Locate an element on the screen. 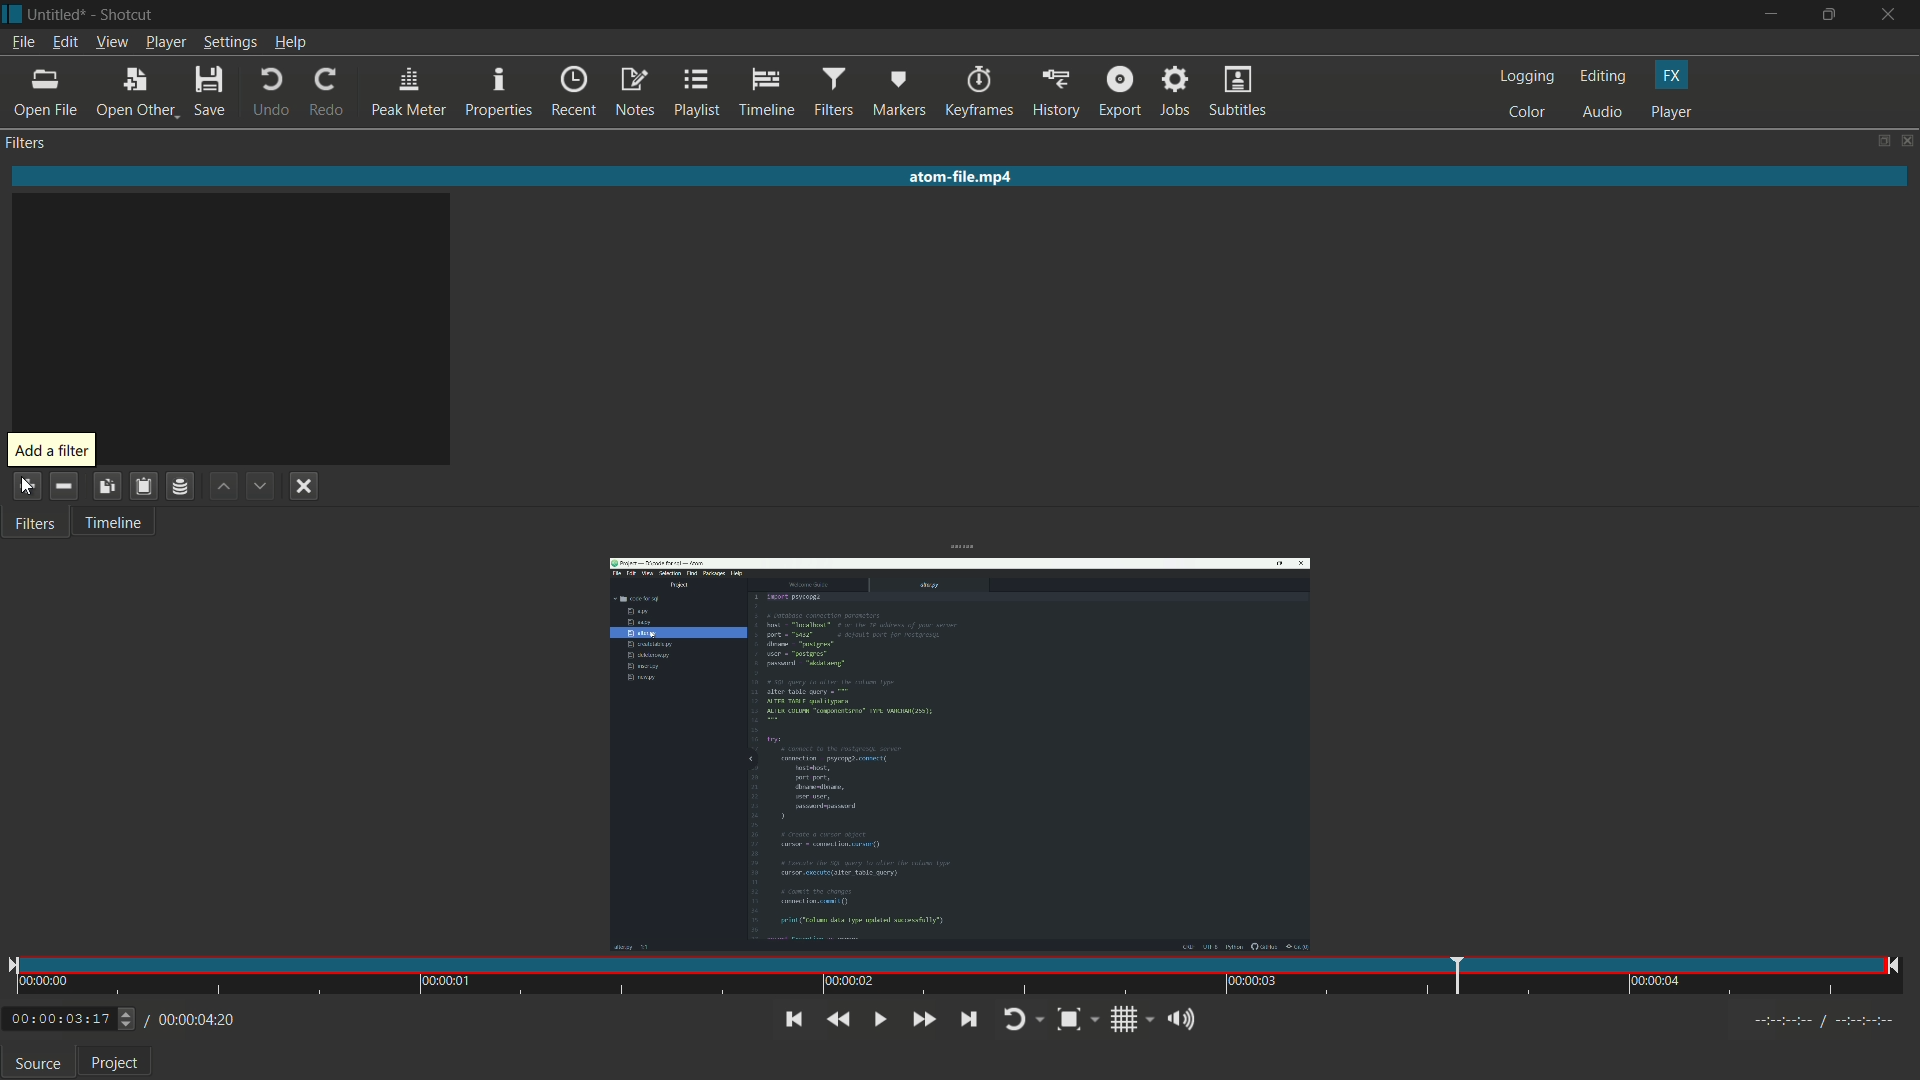 The width and height of the screenshot is (1920, 1080). keyframes is located at coordinates (977, 93).